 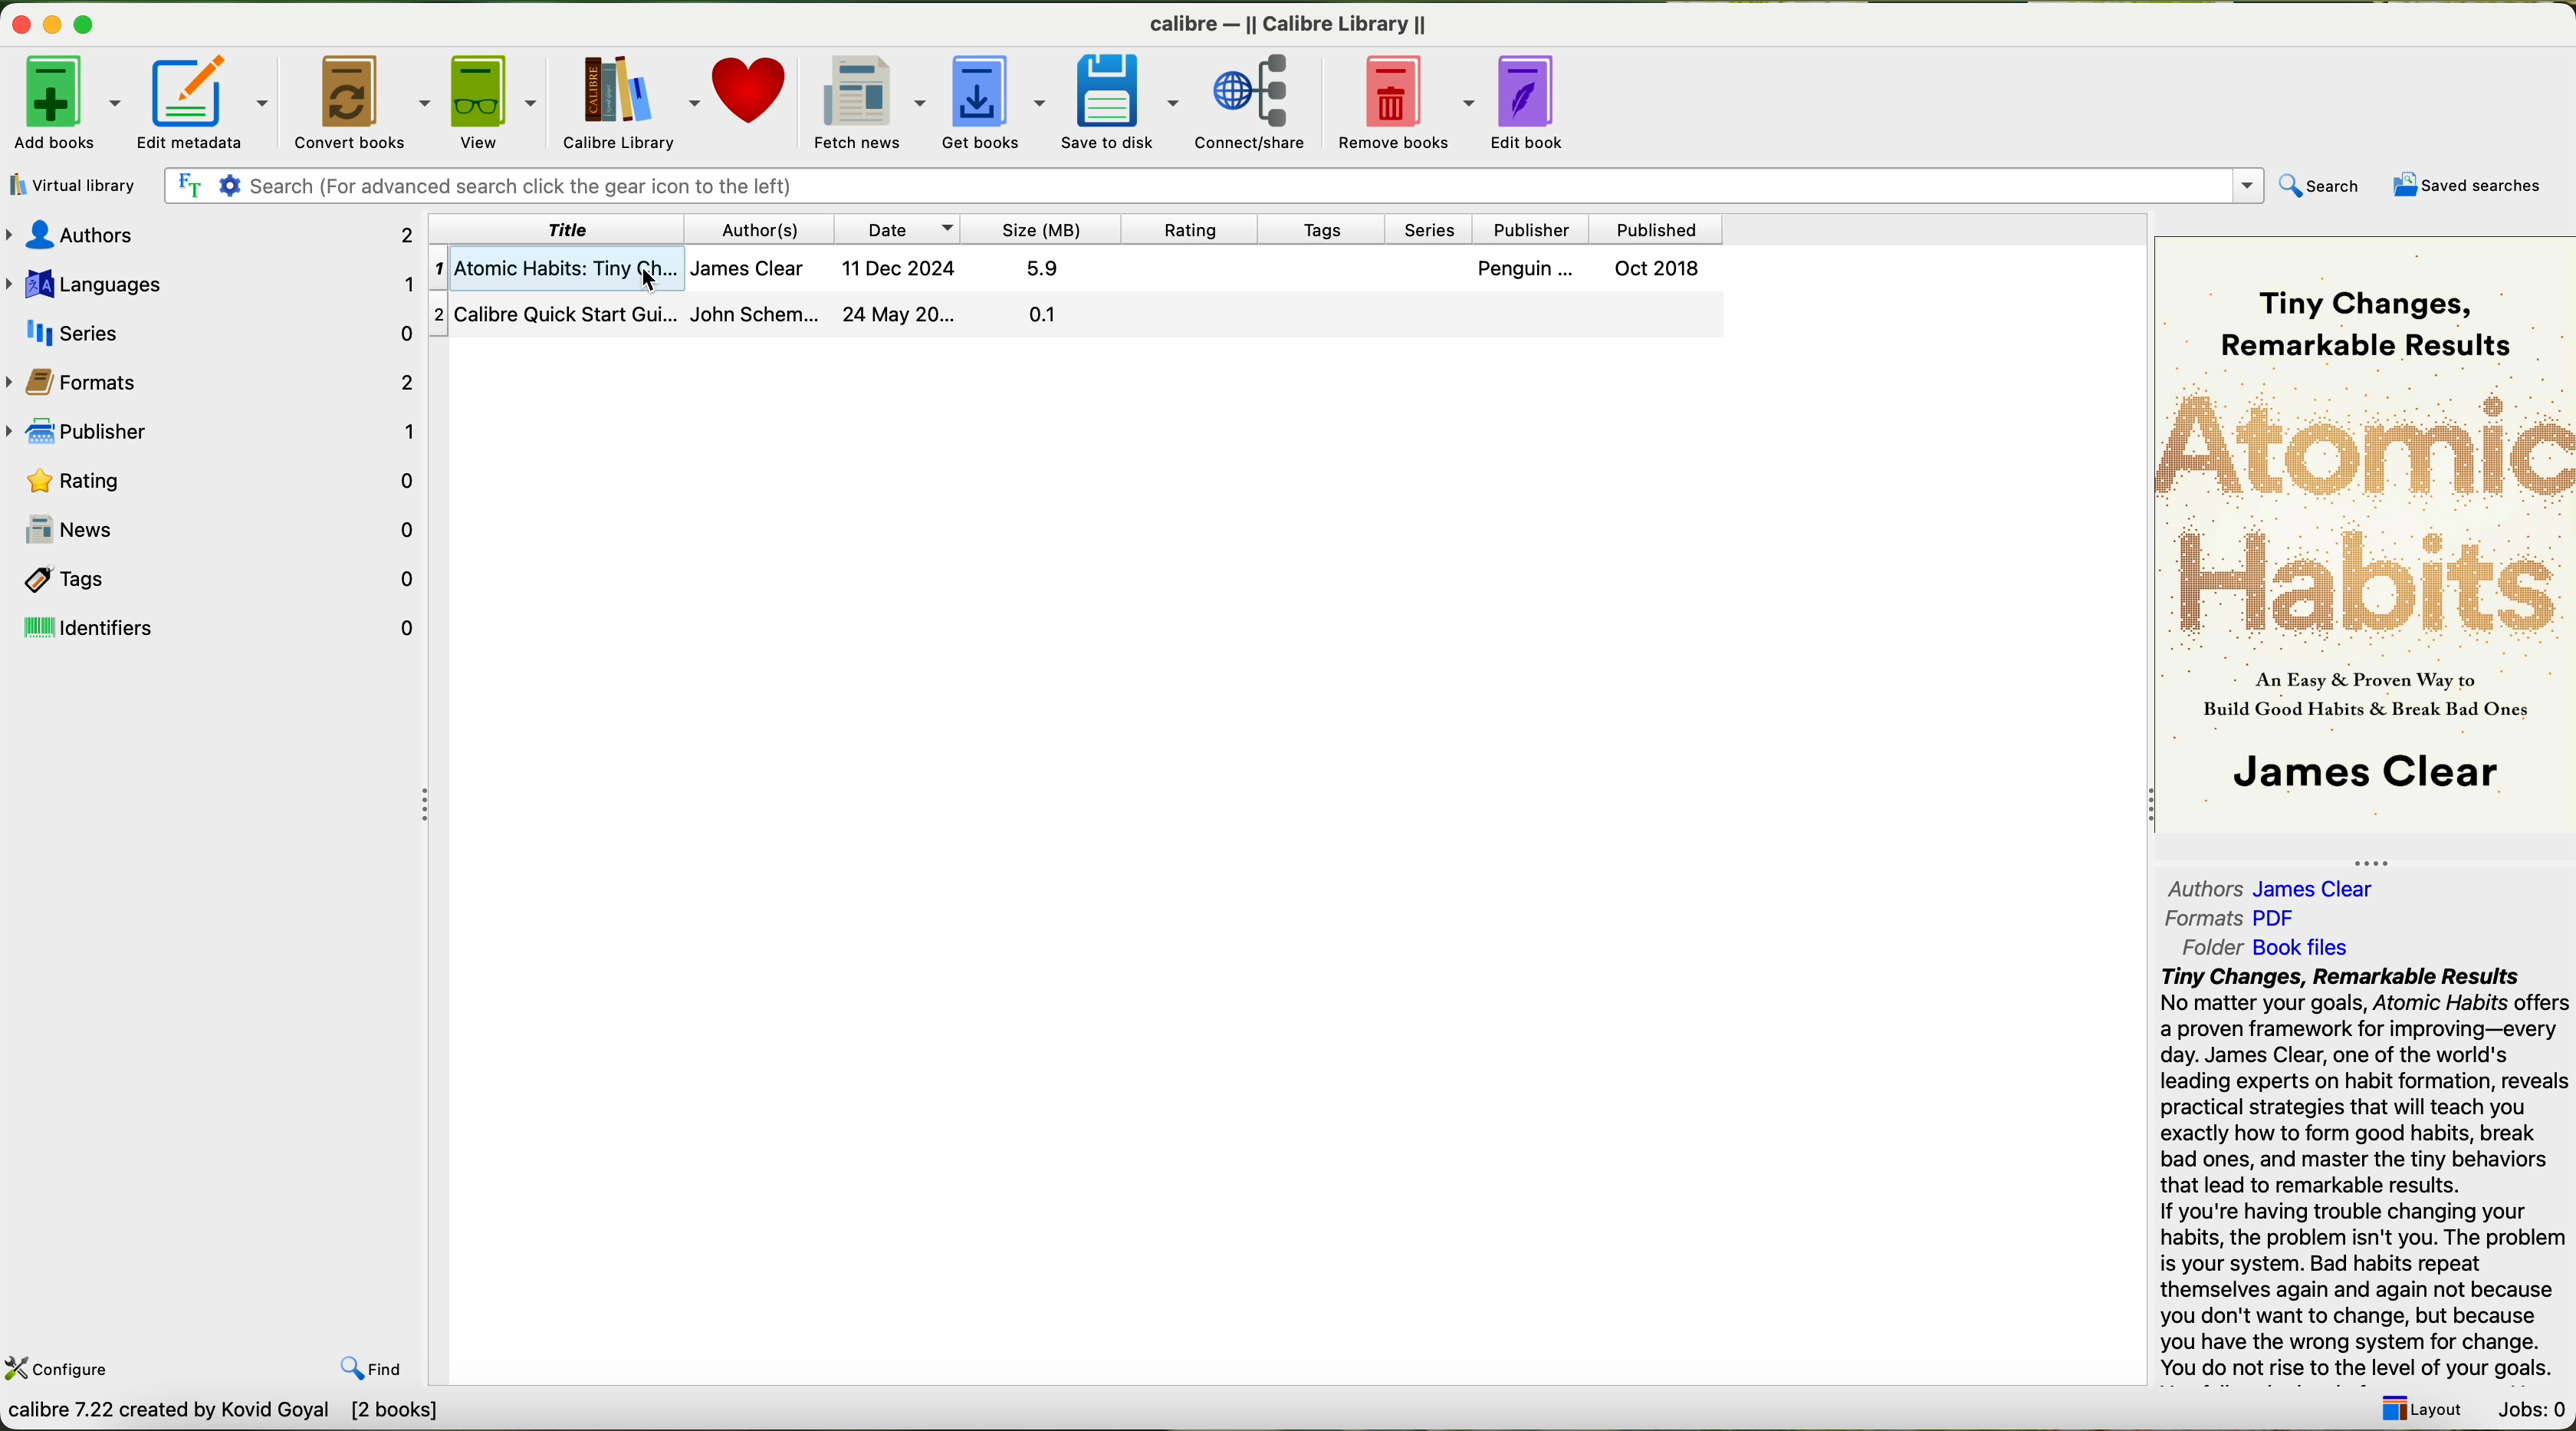 I want to click on tags, so click(x=211, y=581).